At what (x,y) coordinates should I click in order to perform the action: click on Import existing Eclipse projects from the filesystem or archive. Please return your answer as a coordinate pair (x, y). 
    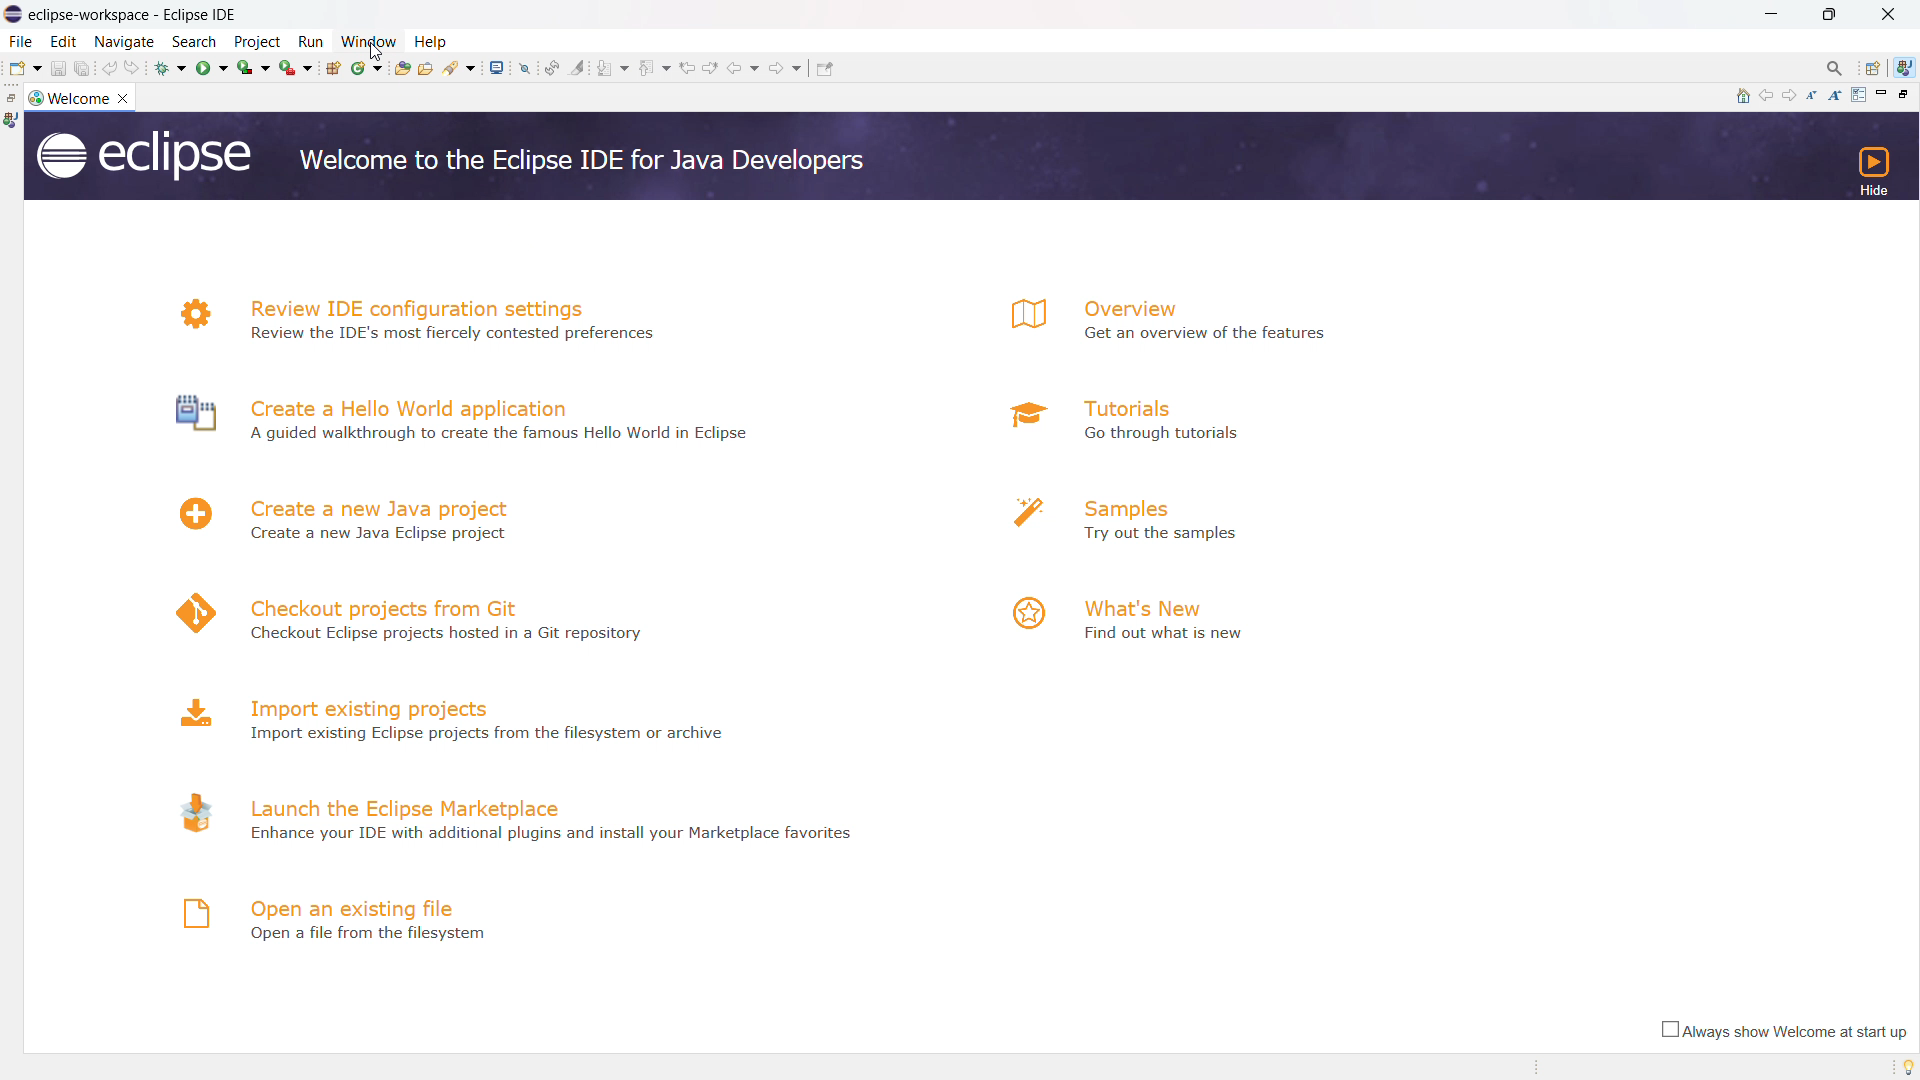
    Looking at the image, I should click on (500, 732).